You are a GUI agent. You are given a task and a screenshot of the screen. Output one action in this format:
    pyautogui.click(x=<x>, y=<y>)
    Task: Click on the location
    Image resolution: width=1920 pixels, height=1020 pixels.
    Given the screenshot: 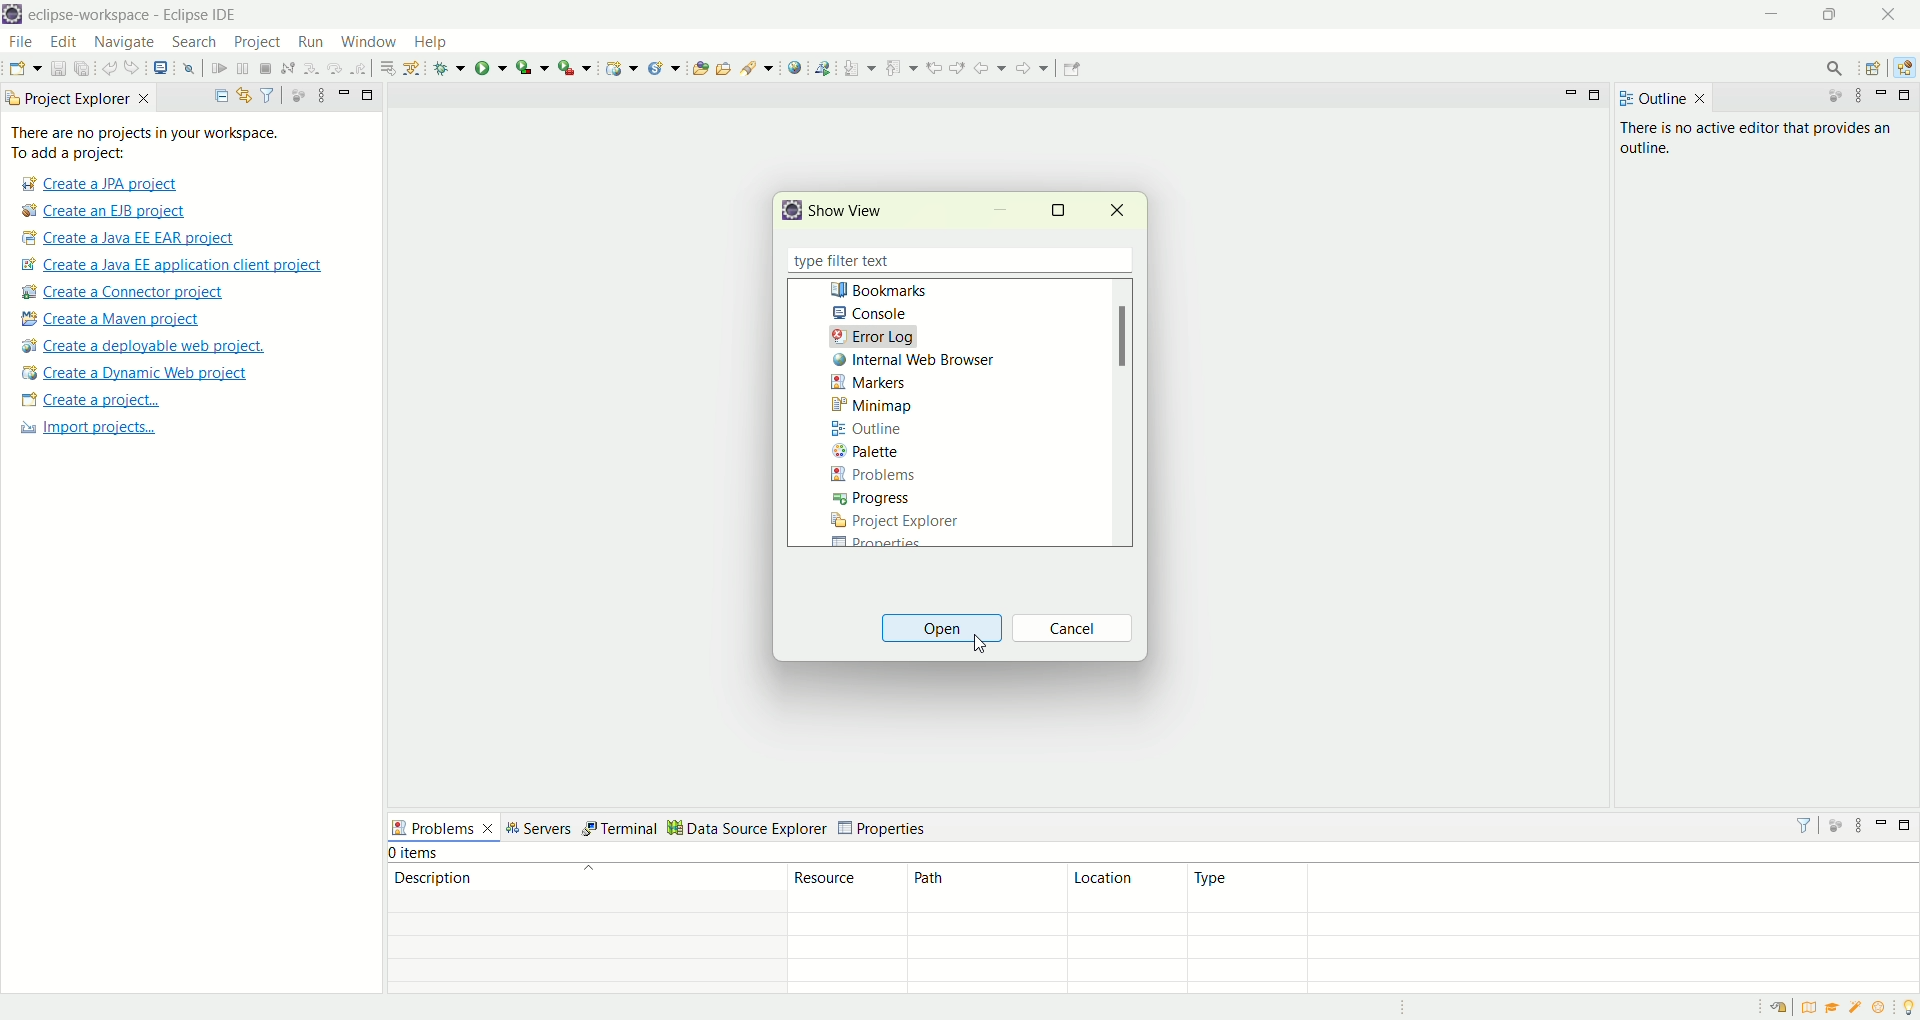 What is the action you would take?
    pyautogui.click(x=1128, y=887)
    